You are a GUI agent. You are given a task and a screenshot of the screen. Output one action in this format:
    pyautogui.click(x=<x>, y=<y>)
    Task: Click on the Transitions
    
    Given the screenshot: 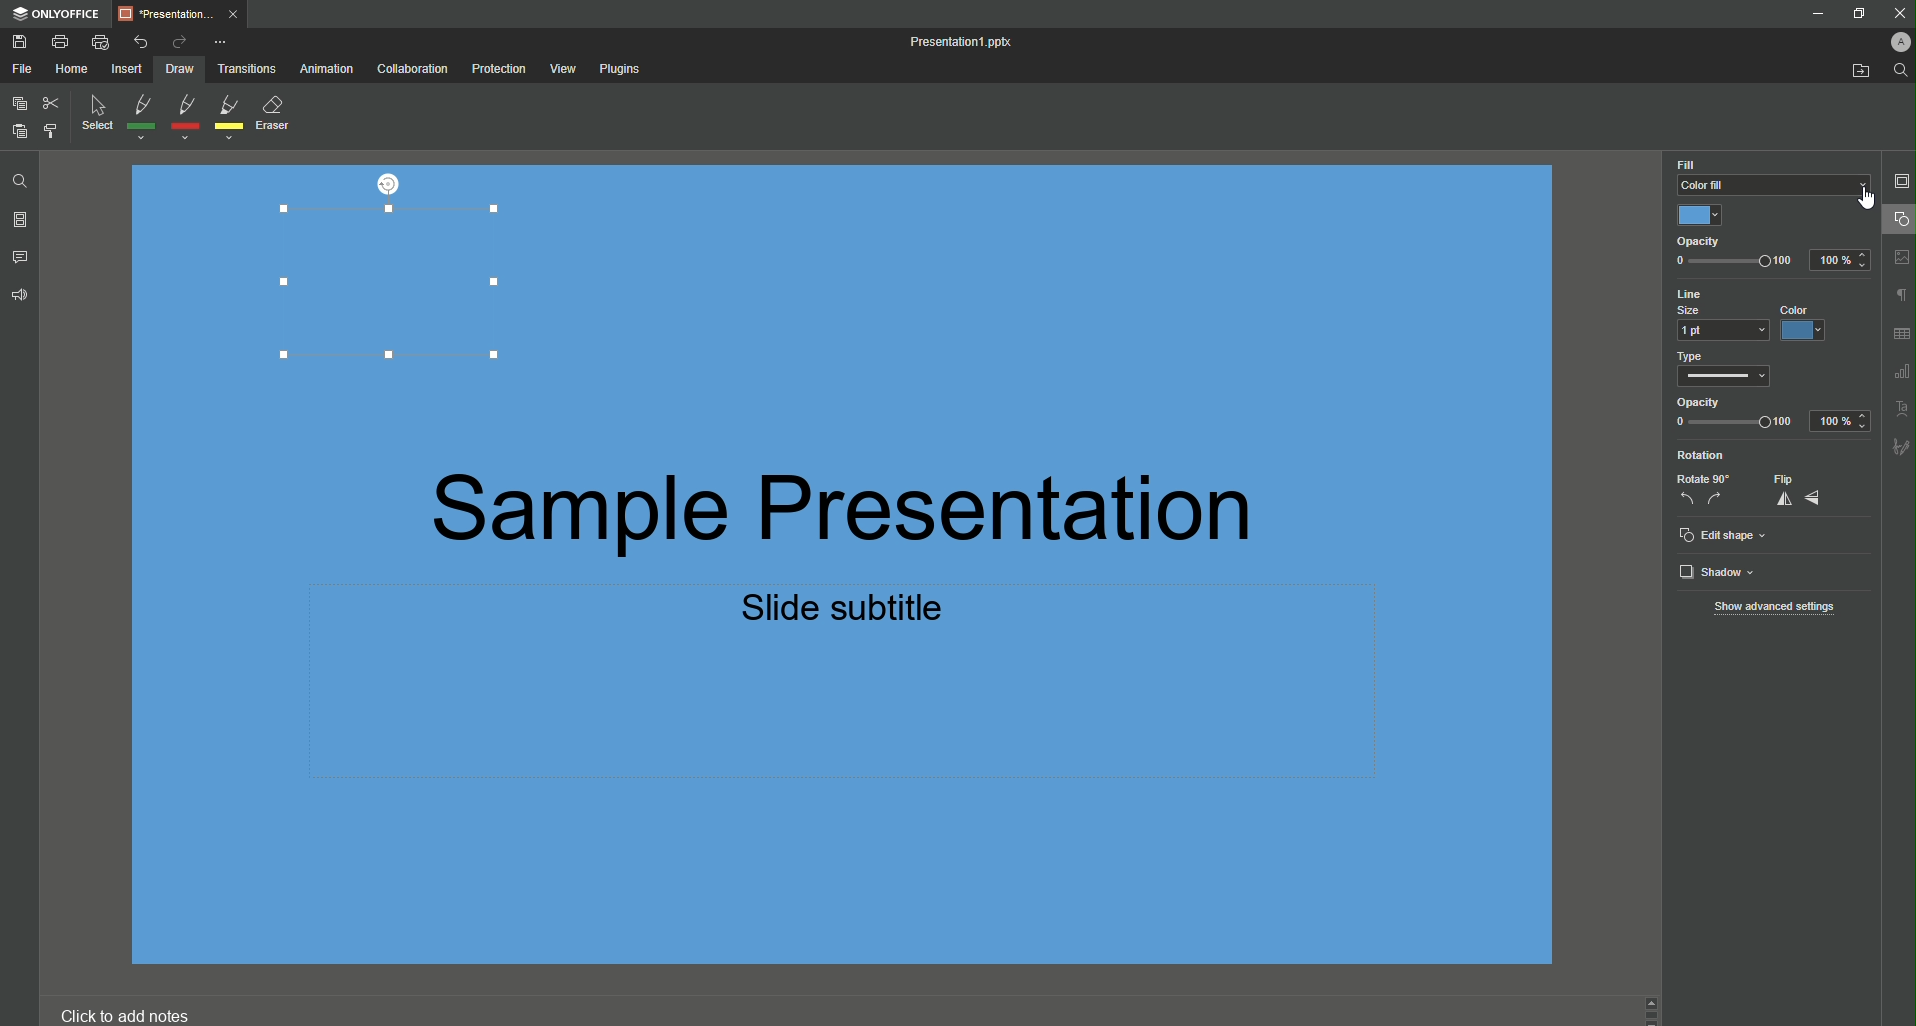 What is the action you would take?
    pyautogui.click(x=250, y=70)
    